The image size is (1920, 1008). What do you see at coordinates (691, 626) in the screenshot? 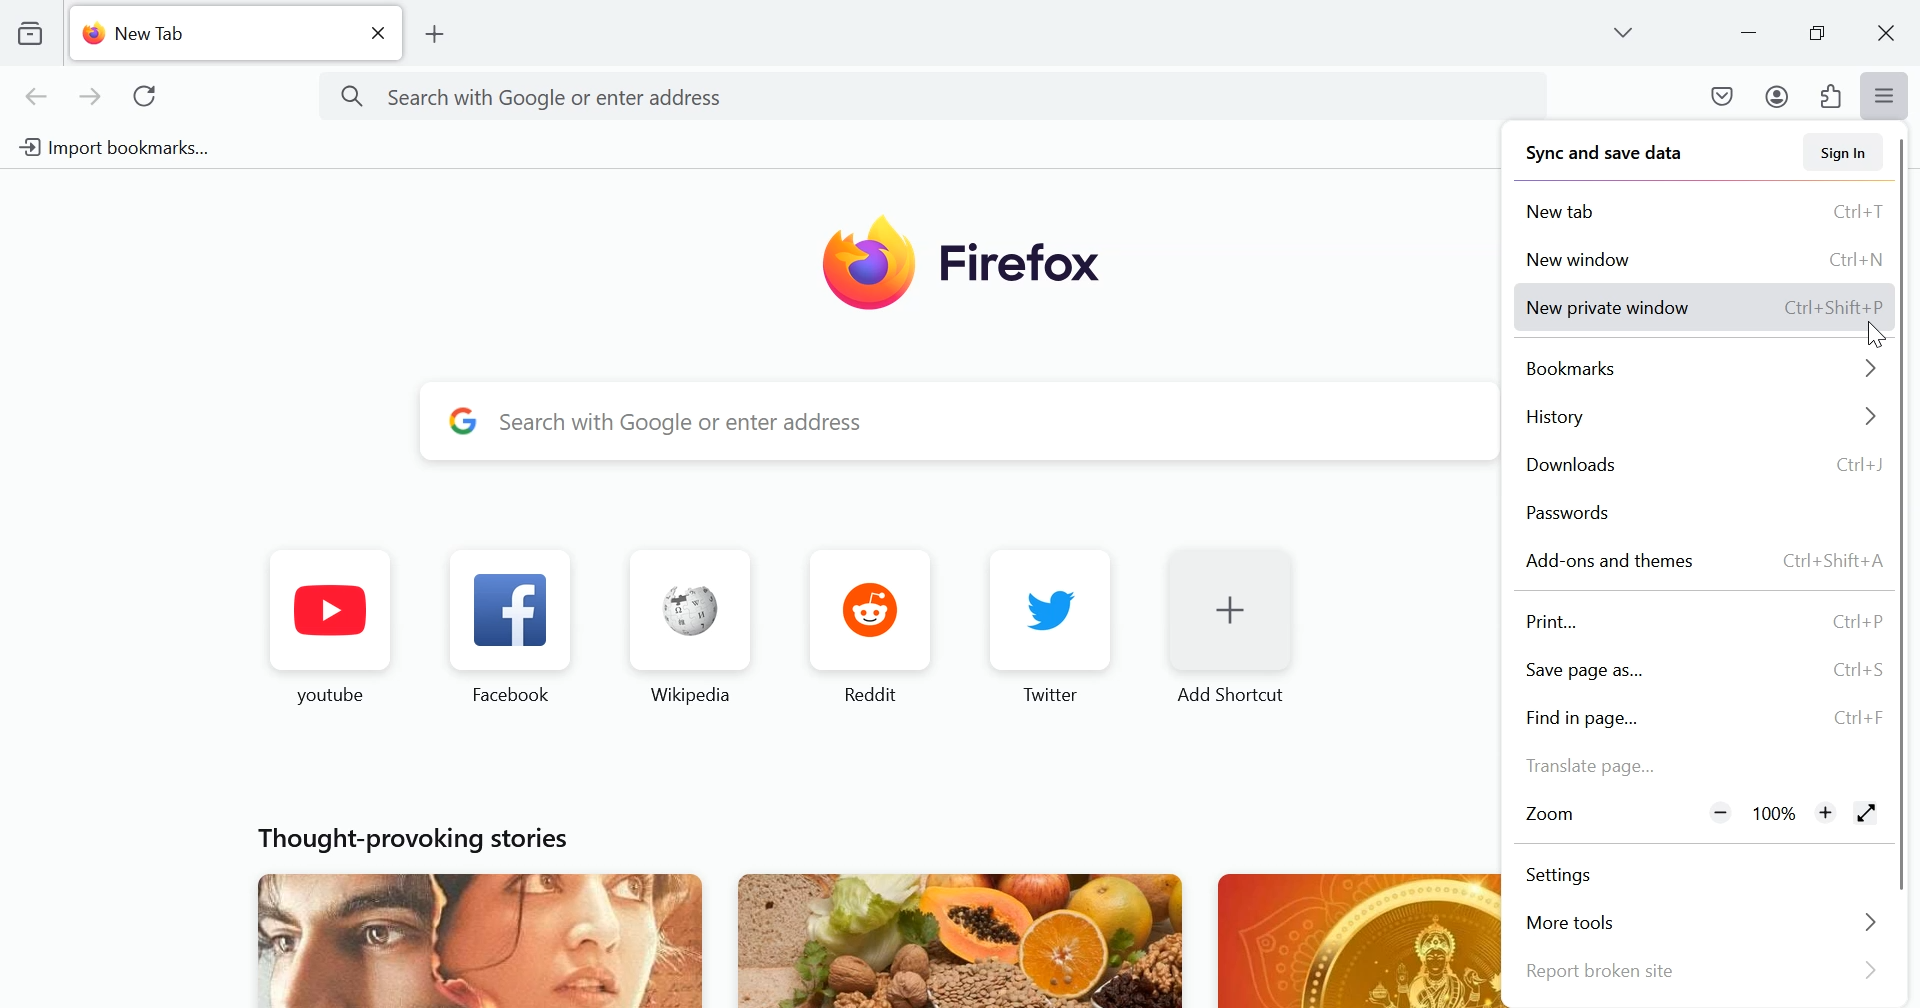
I see `Wikipedia` at bounding box center [691, 626].